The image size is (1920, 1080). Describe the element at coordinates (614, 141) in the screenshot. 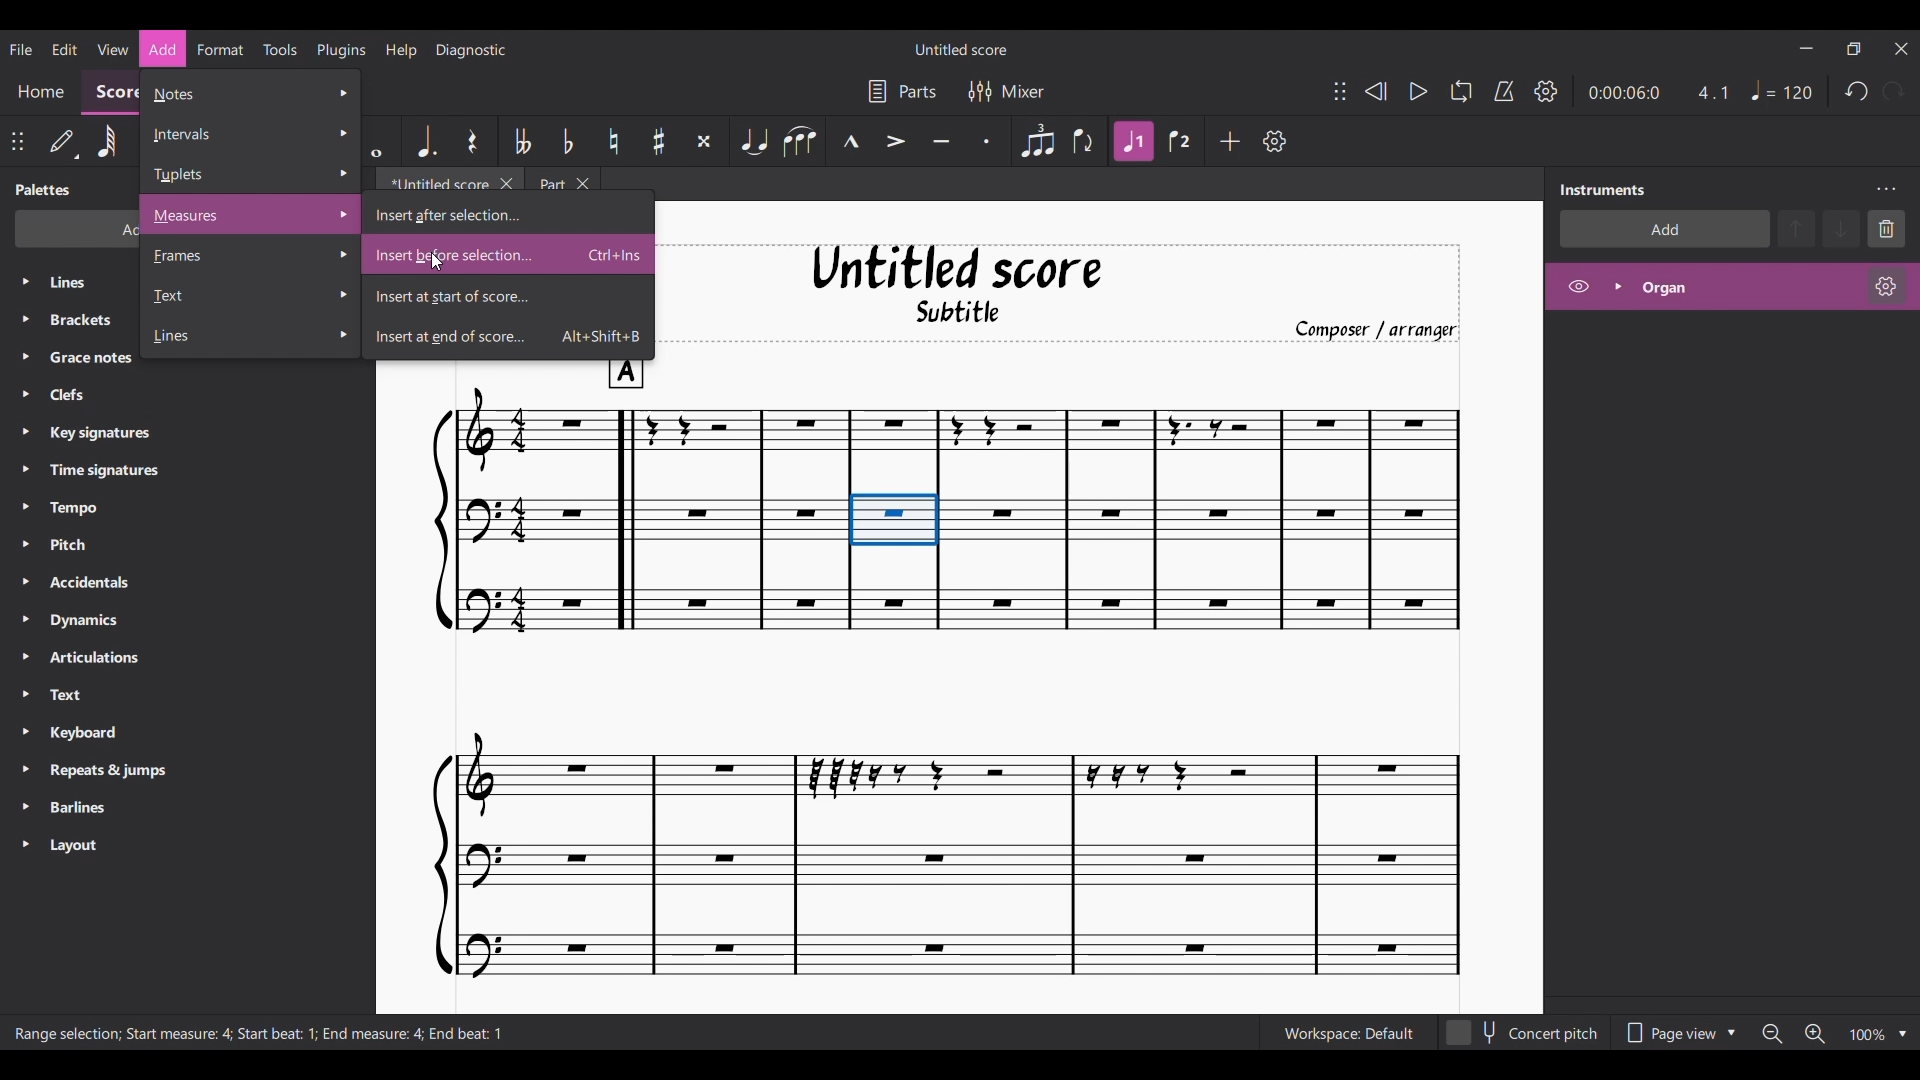

I see `Toggle natural` at that location.